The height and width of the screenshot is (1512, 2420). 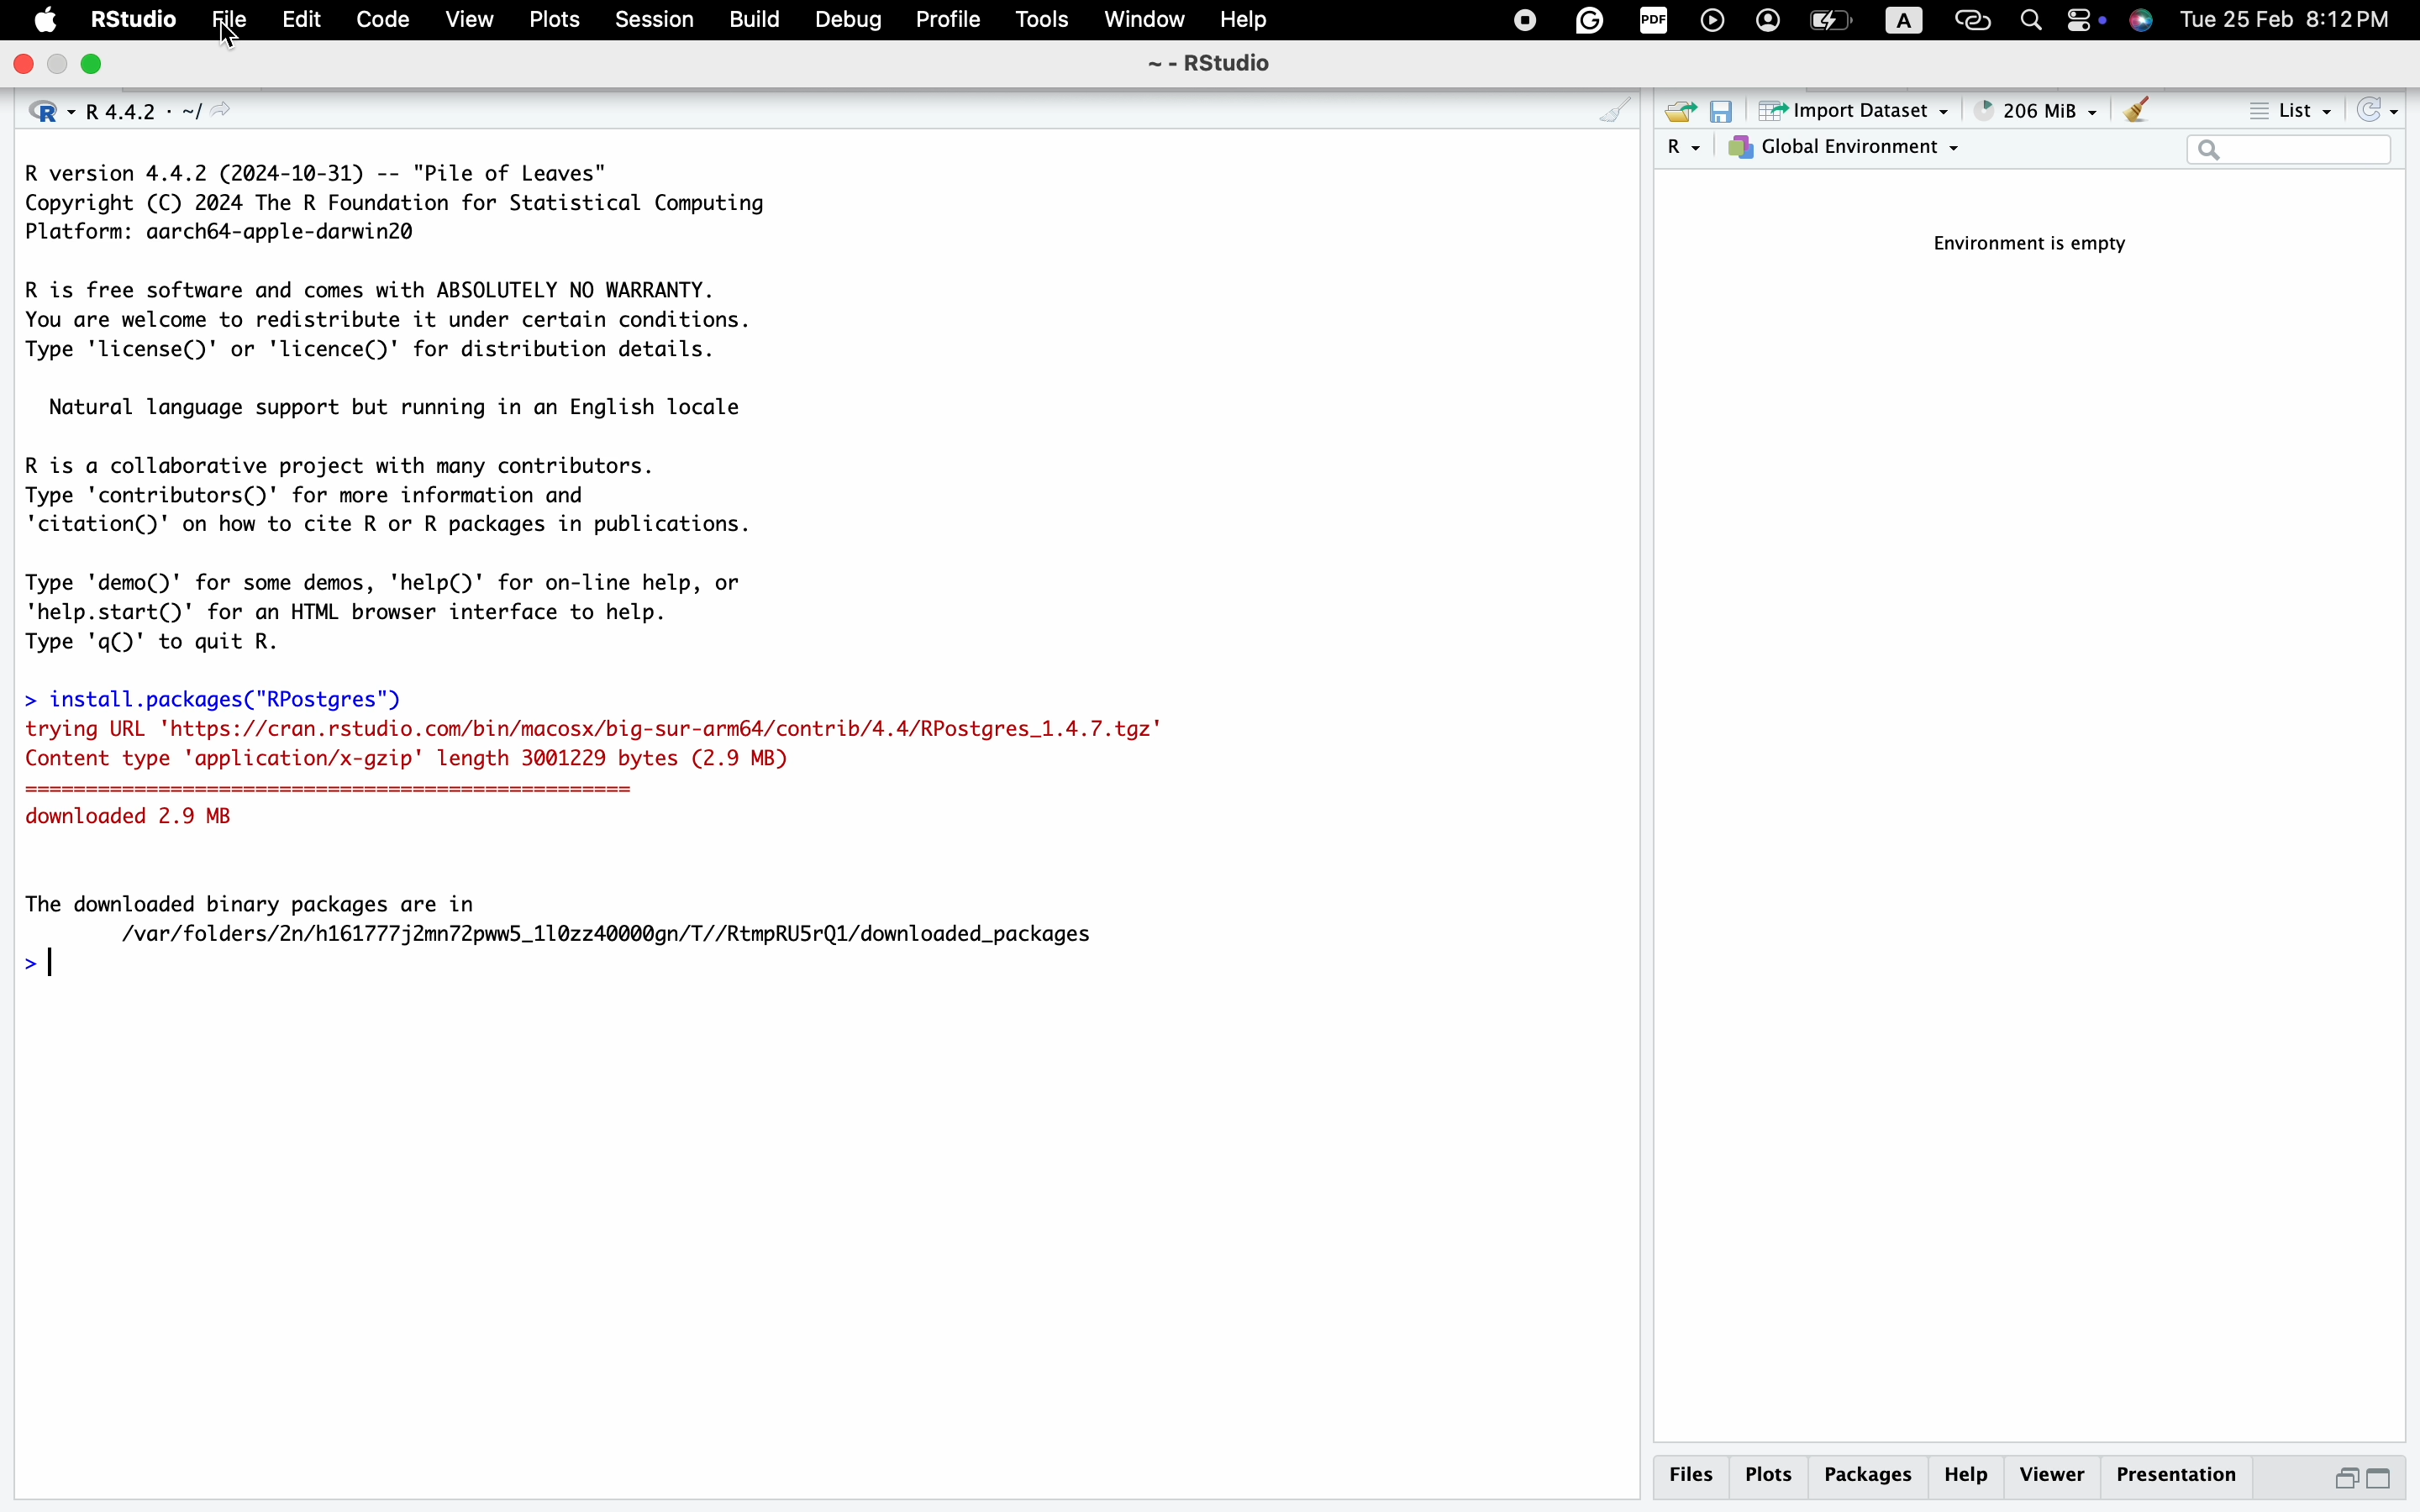 What do you see at coordinates (1828, 22) in the screenshot?
I see `battery charge` at bounding box center [1828, 22].